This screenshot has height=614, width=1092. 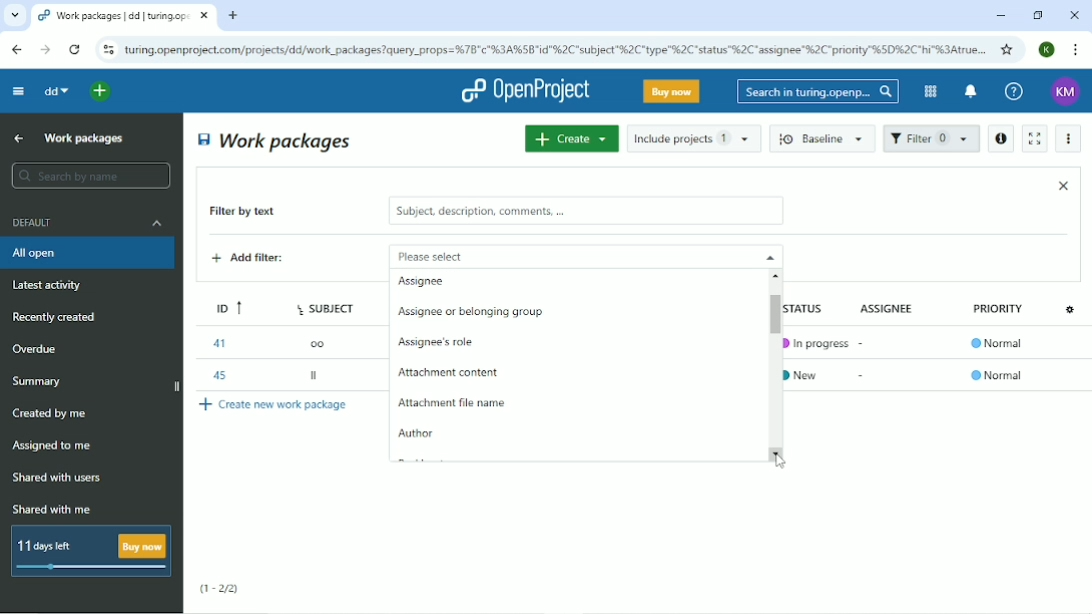 What do you see at coordinates (1063, 185) in the screenshot?
I see `Close` at bounding box center [1063, 185].